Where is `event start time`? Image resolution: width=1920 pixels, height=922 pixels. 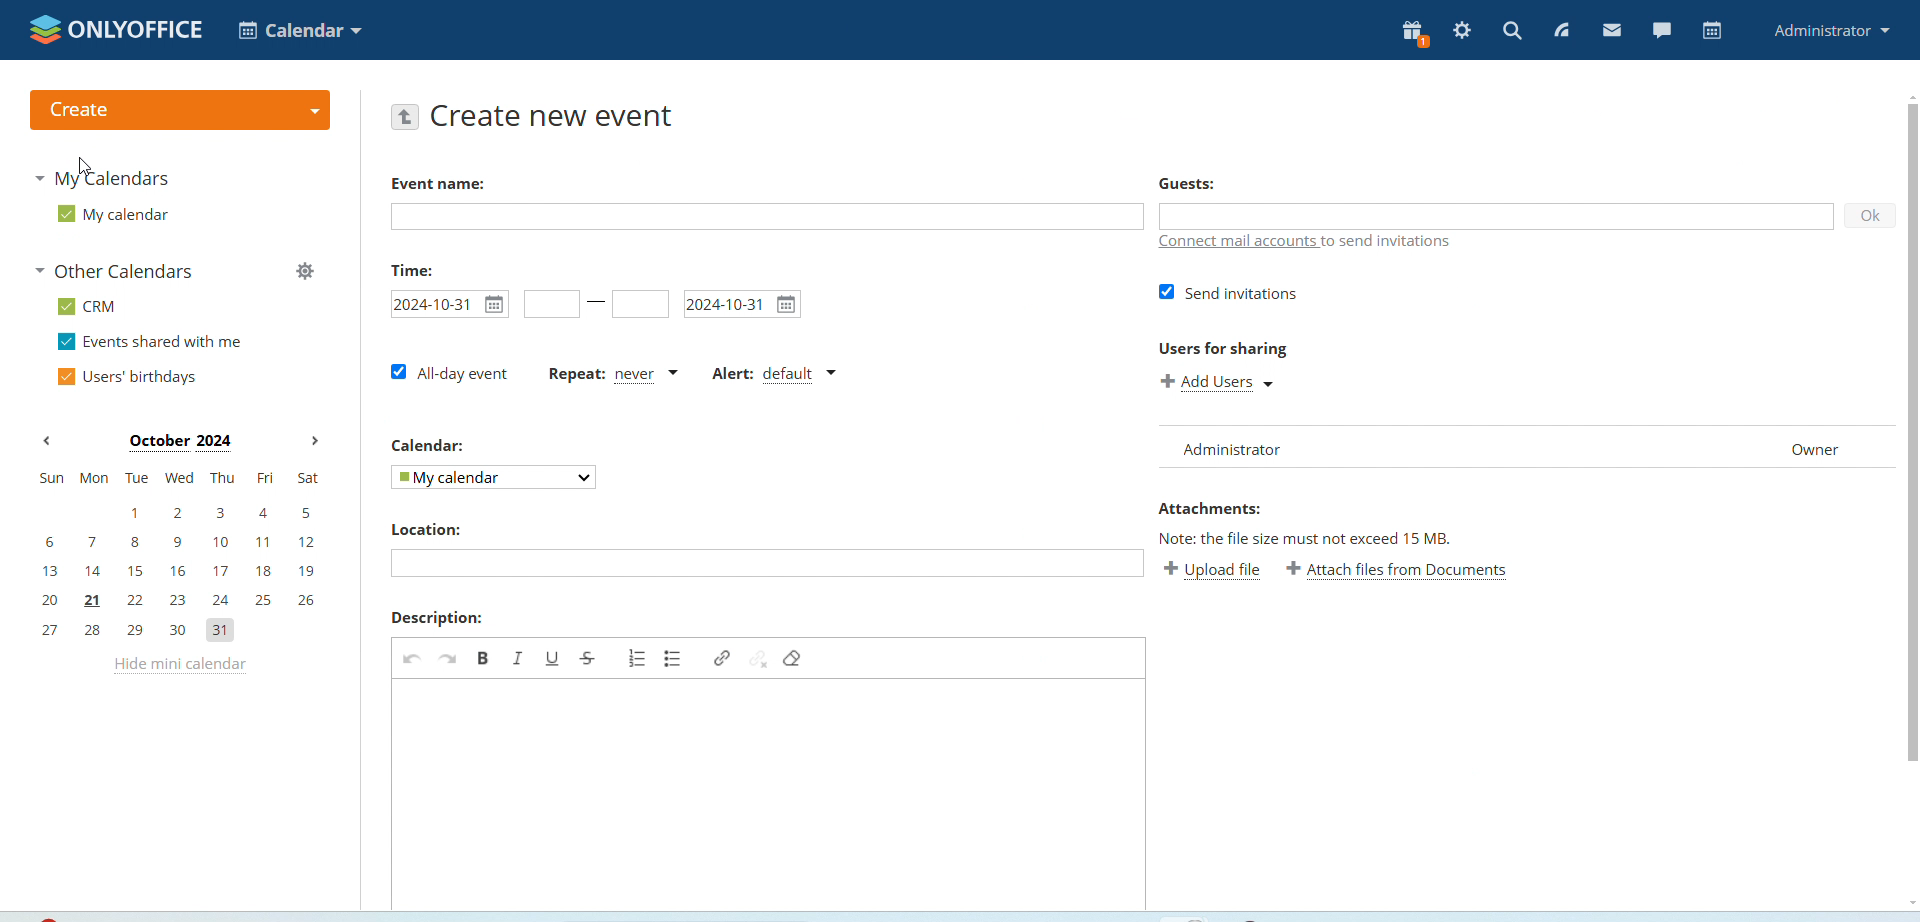
event start time is located at coordinates (551, 303).